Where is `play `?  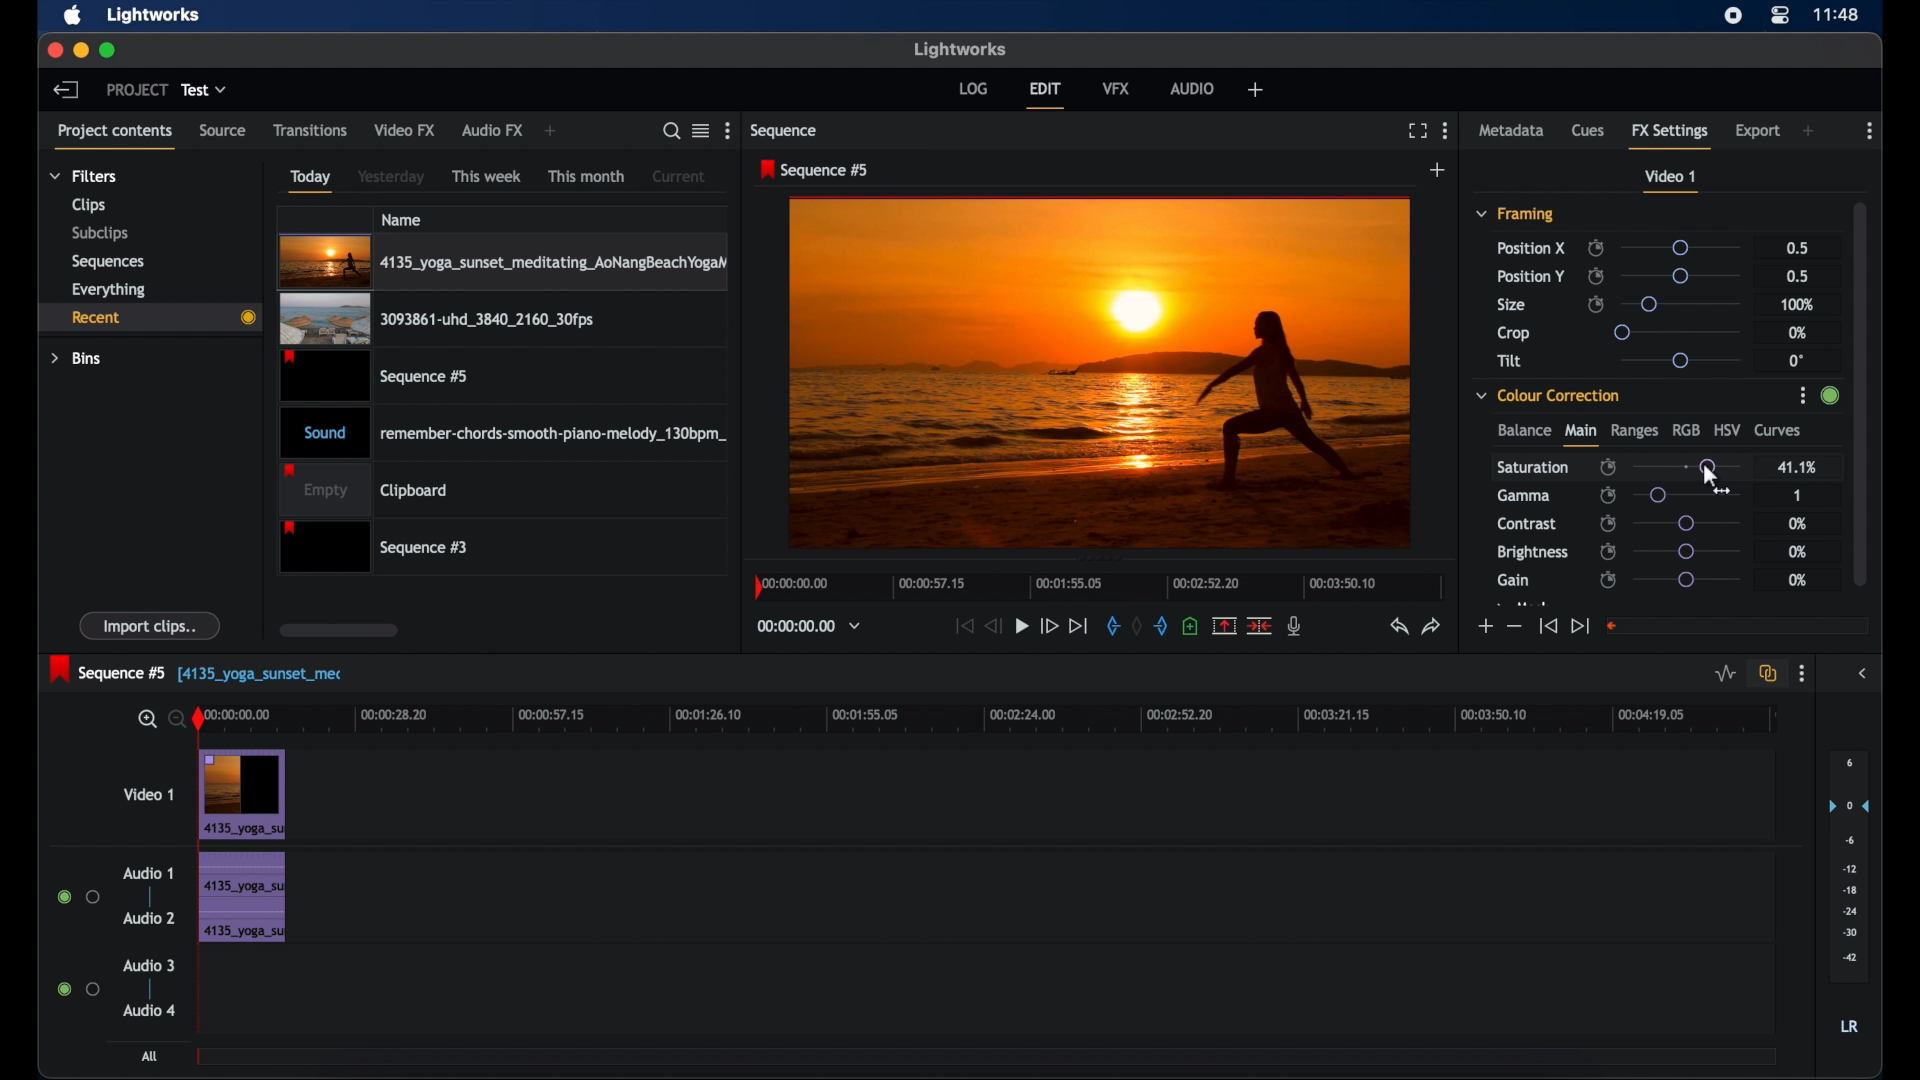
play  is located at coordinates (1022, 626).